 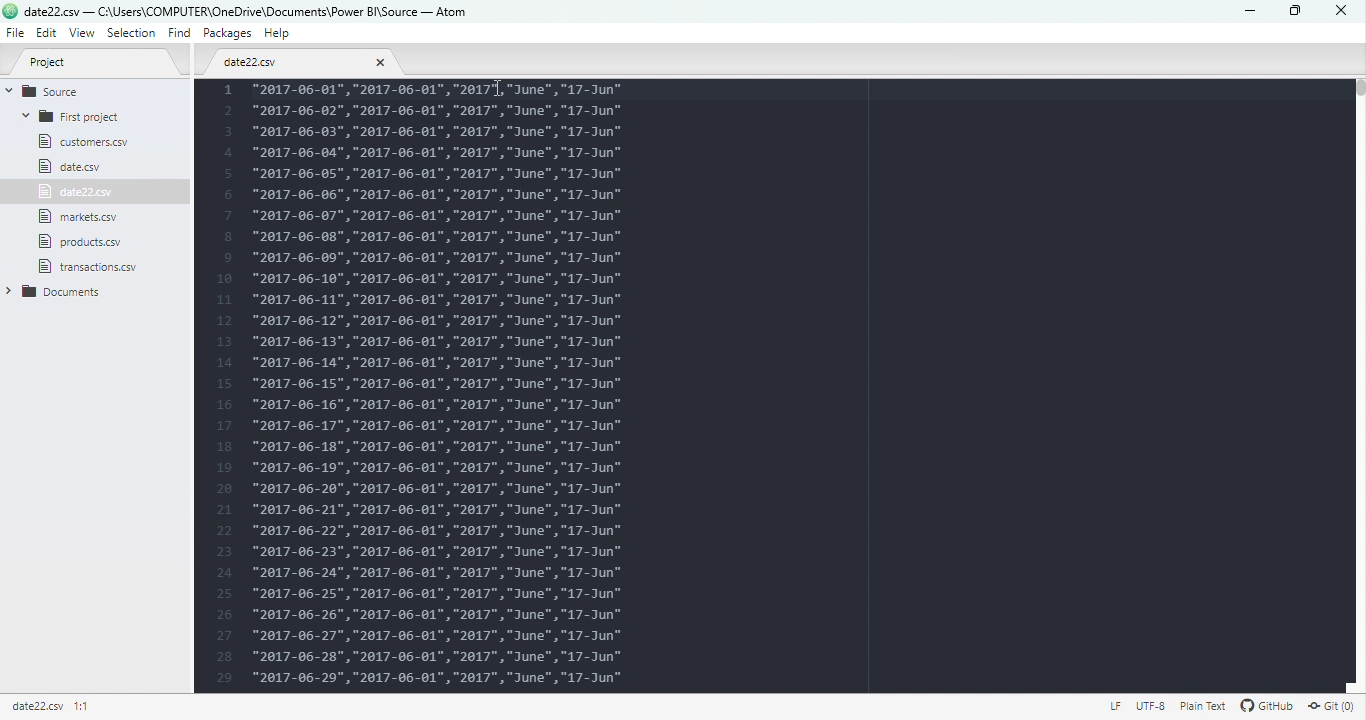 What do you see at coordinates (1263, 705) in the screenshot?
I see `Github` at bounding box center [1263, 705].